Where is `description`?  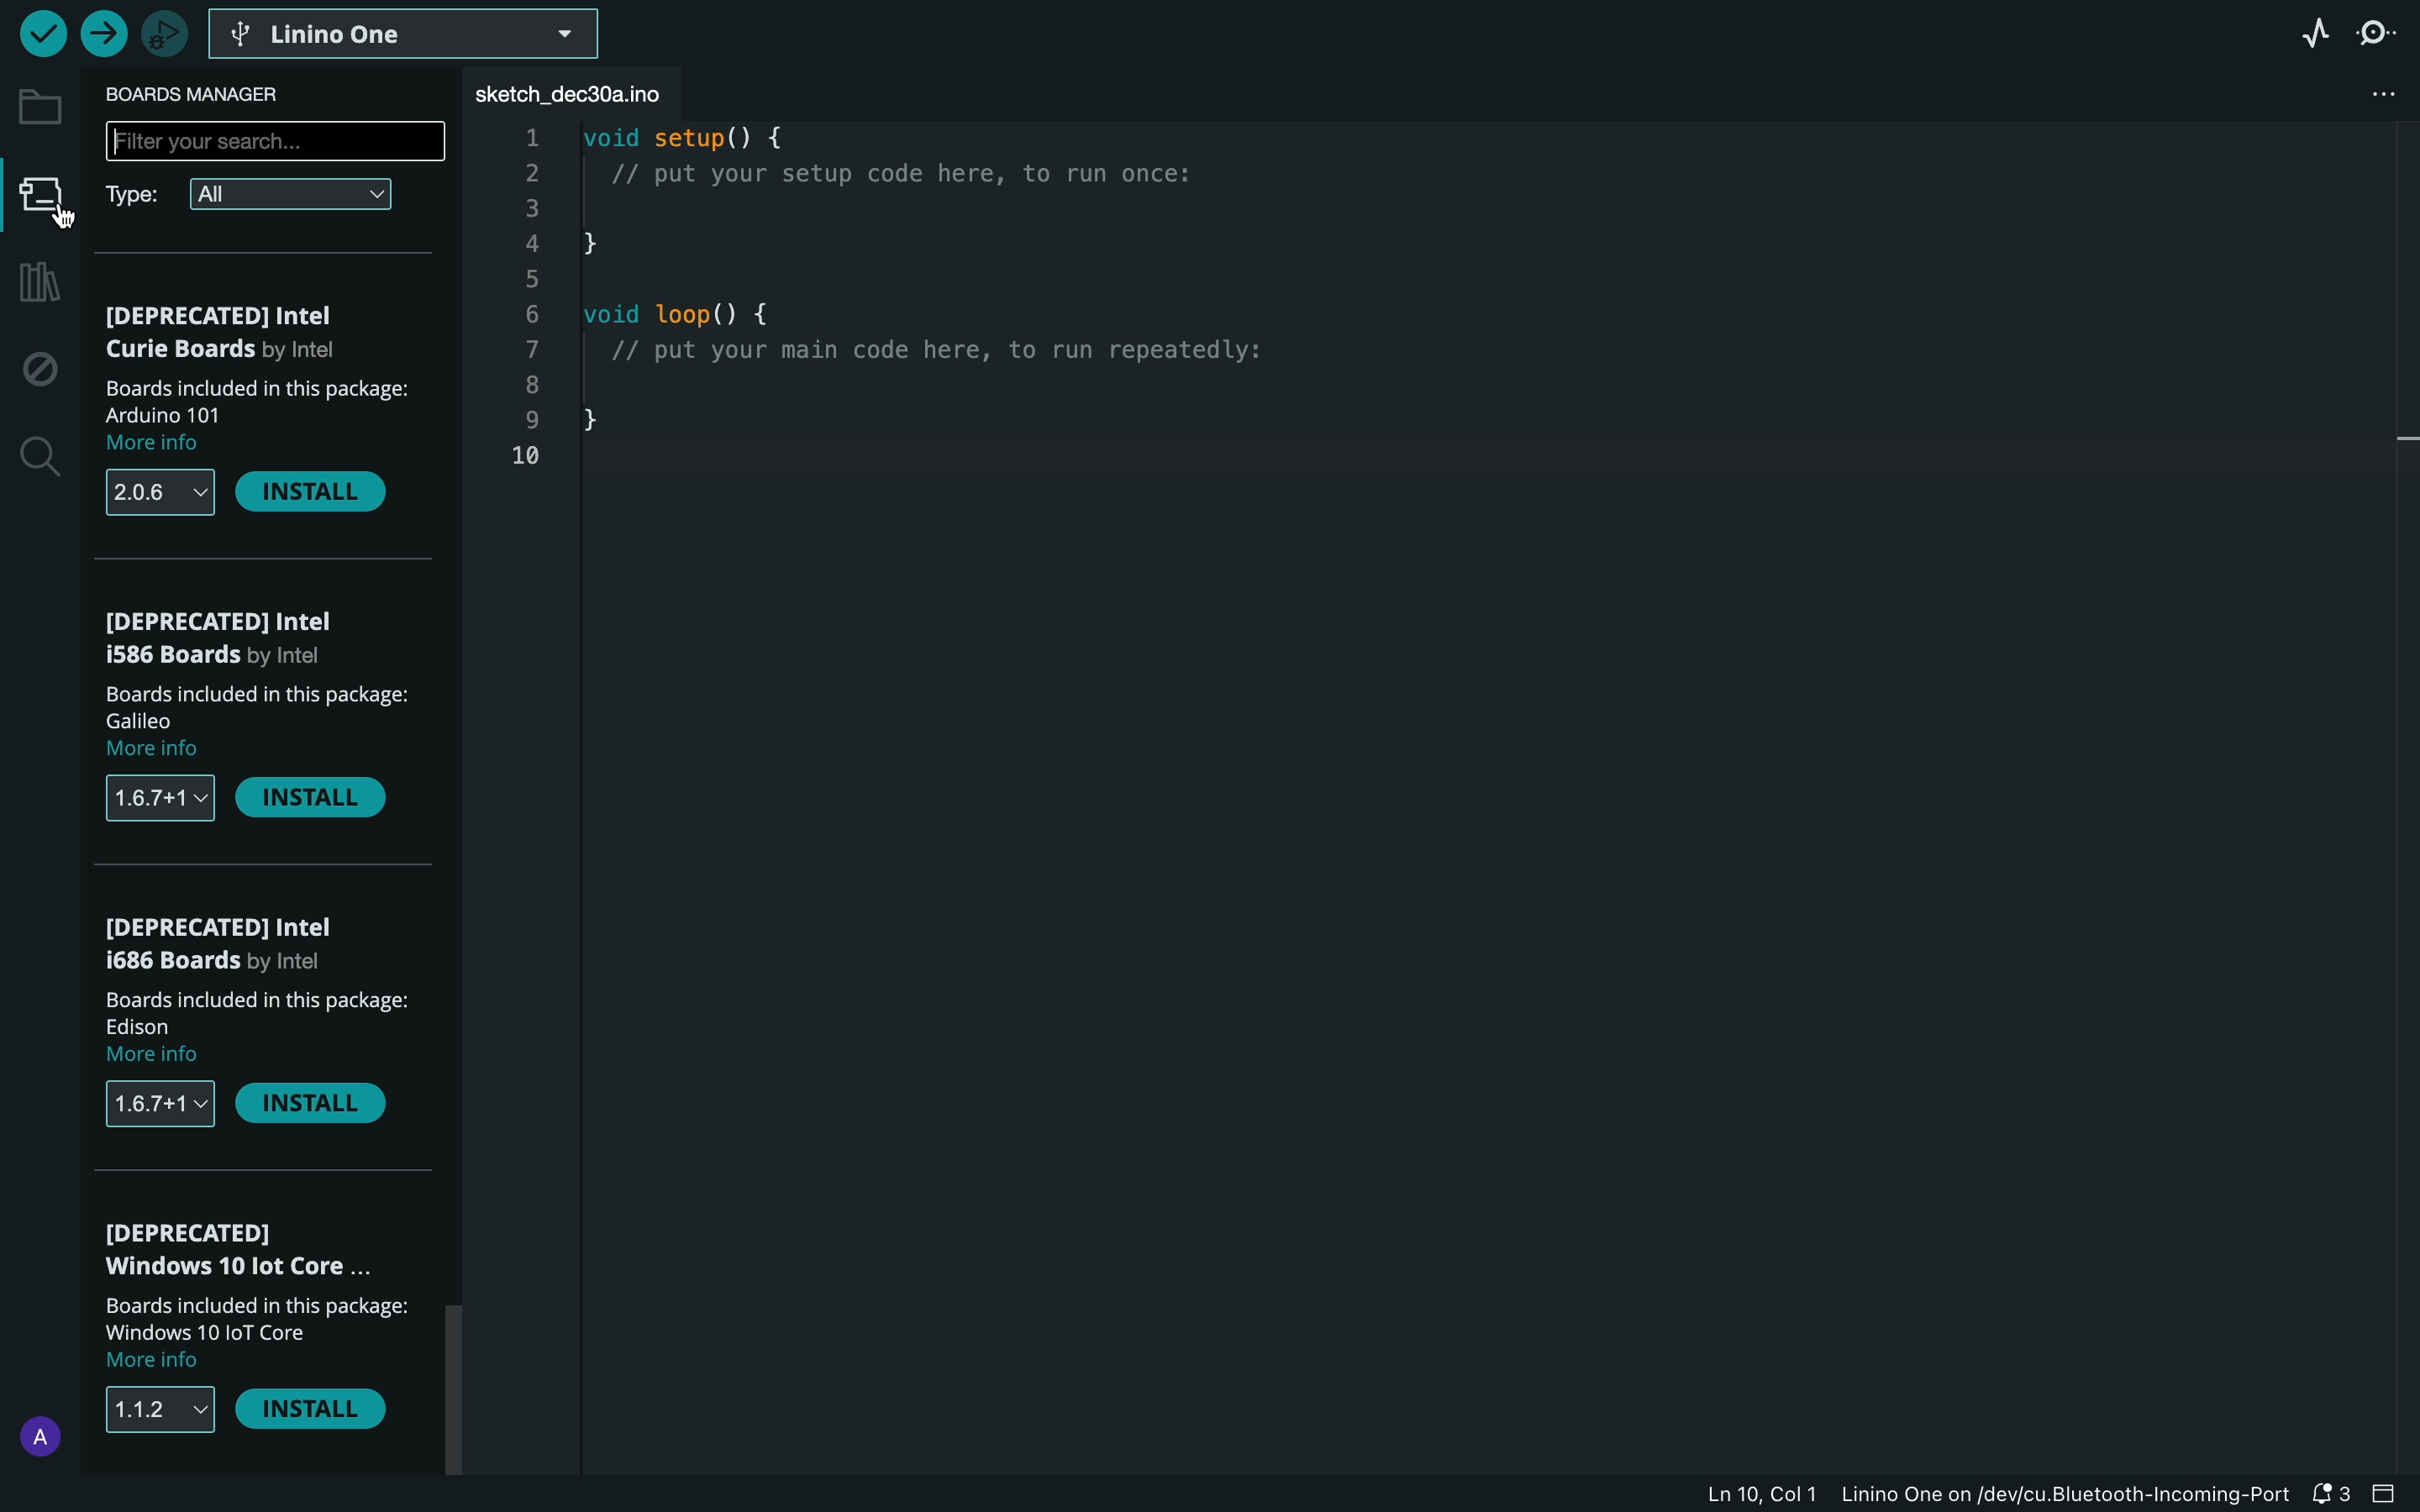
description is located at coordinates (260, 1028).